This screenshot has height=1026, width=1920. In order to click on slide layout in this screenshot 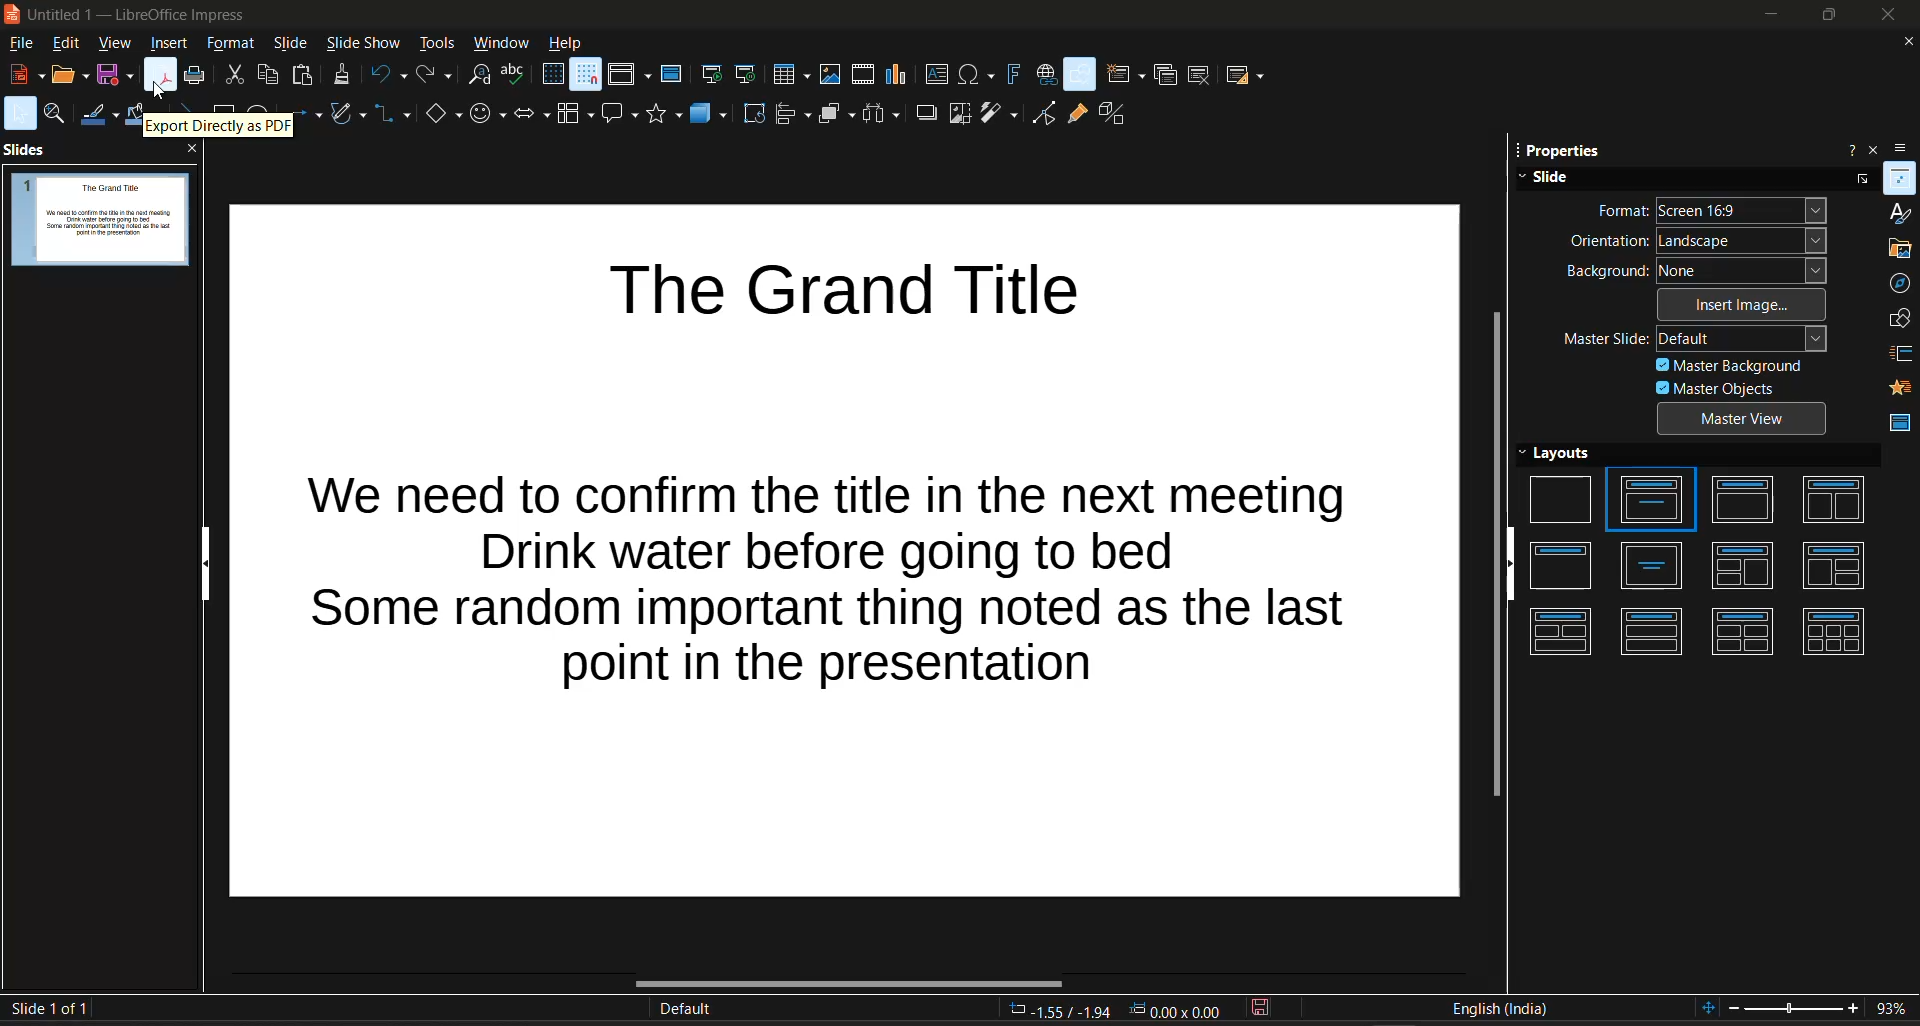, I will do `click(1244, 75)`.